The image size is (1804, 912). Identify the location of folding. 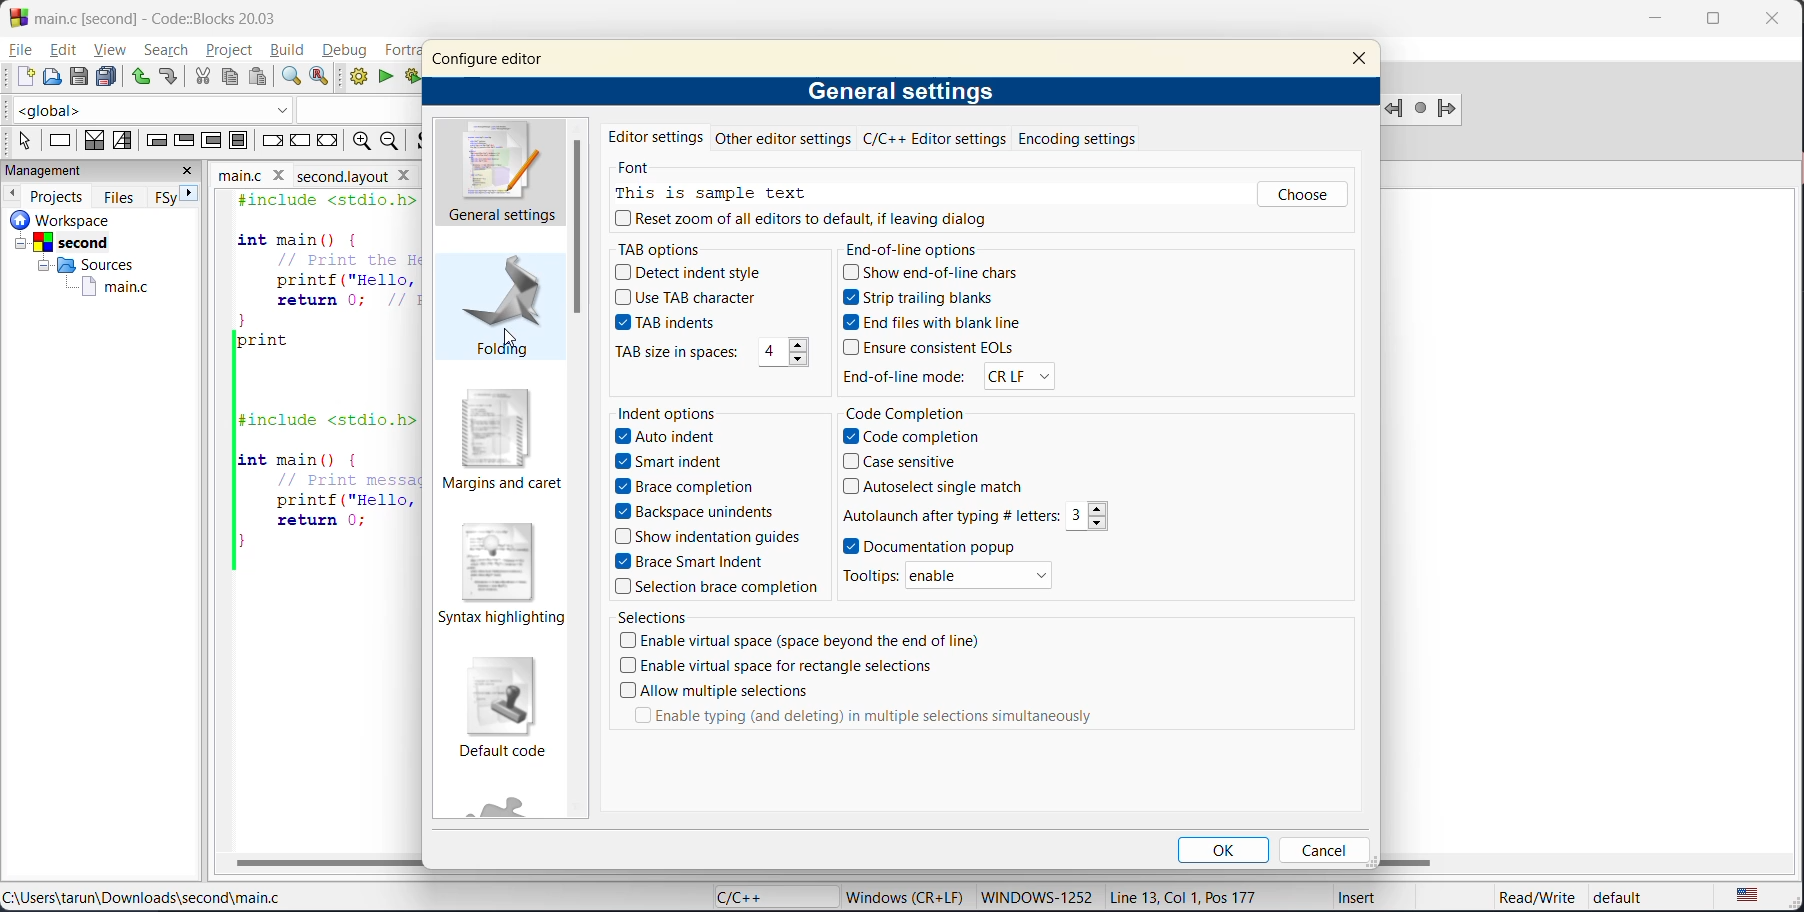
(505, 313).